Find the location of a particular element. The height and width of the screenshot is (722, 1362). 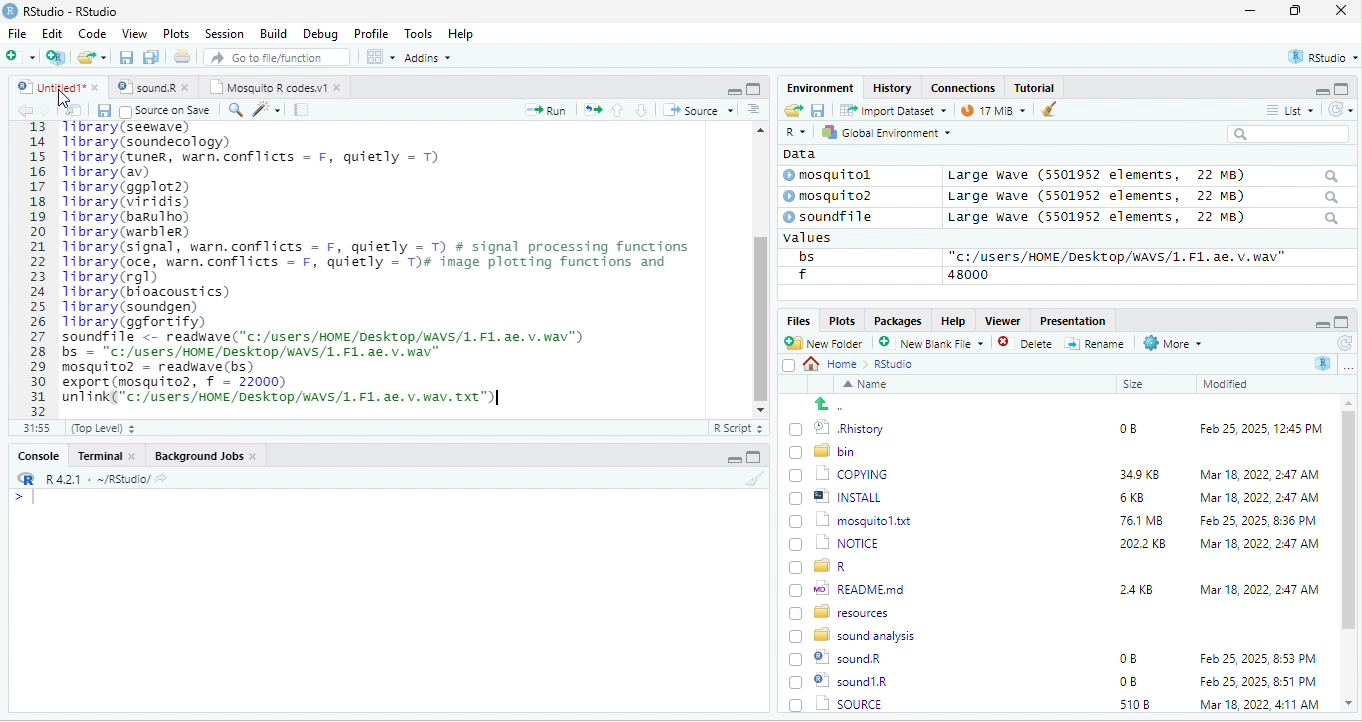

Delete is located at coordinates (1028, 344).